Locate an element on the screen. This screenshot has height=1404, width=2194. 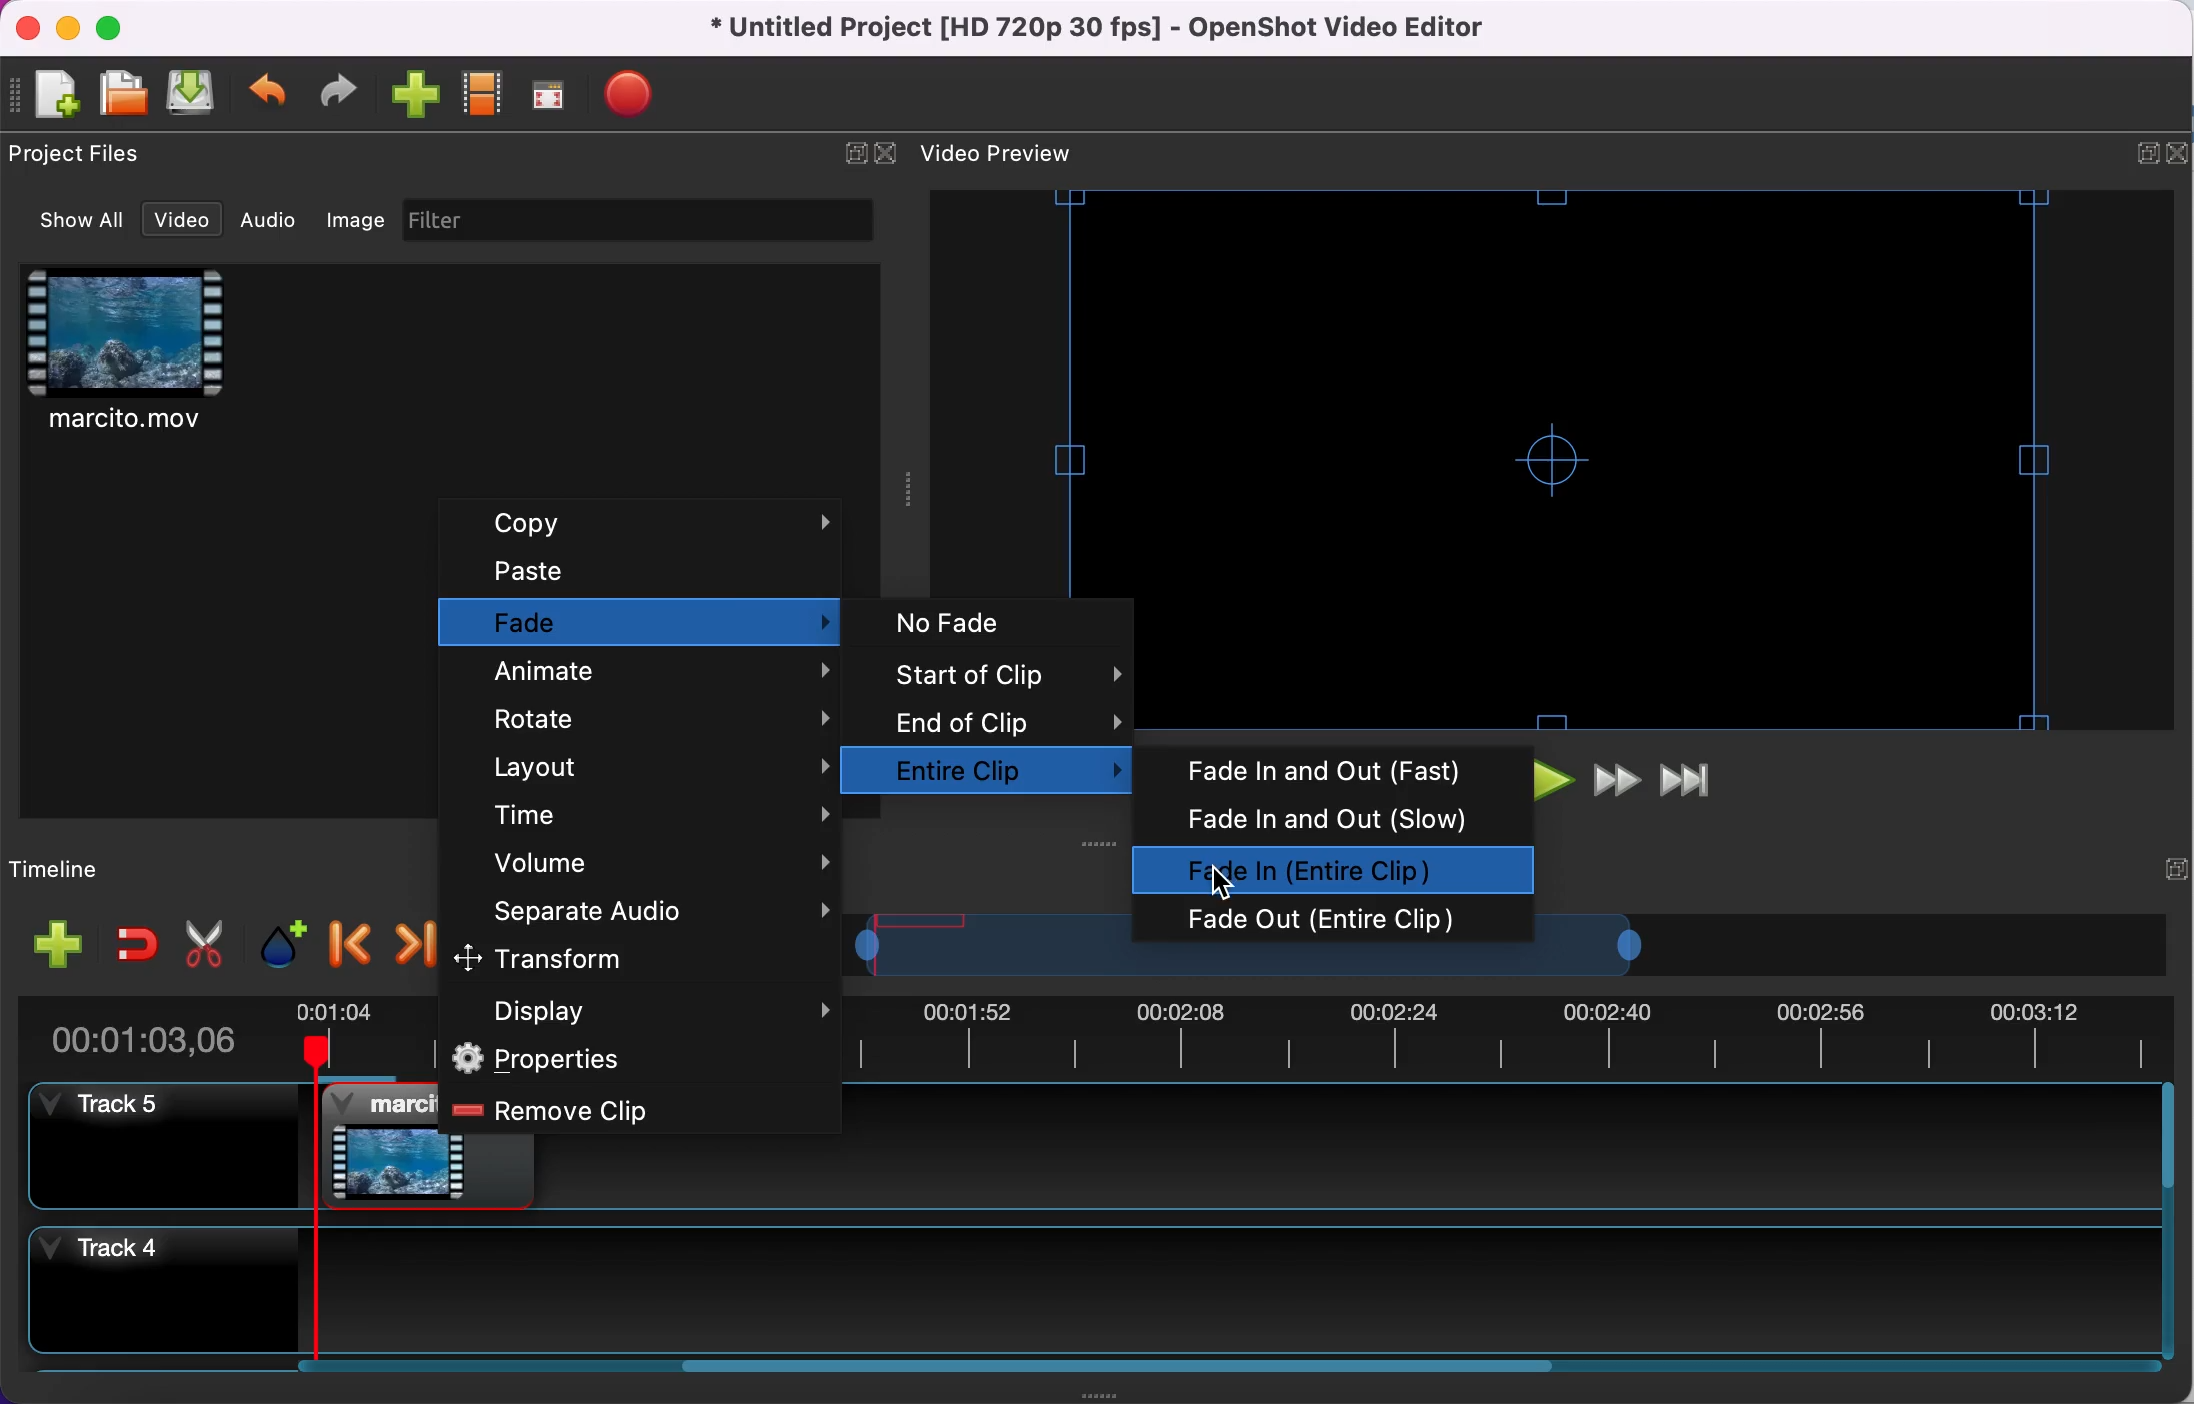
layout is located at coordinates (654, 770).